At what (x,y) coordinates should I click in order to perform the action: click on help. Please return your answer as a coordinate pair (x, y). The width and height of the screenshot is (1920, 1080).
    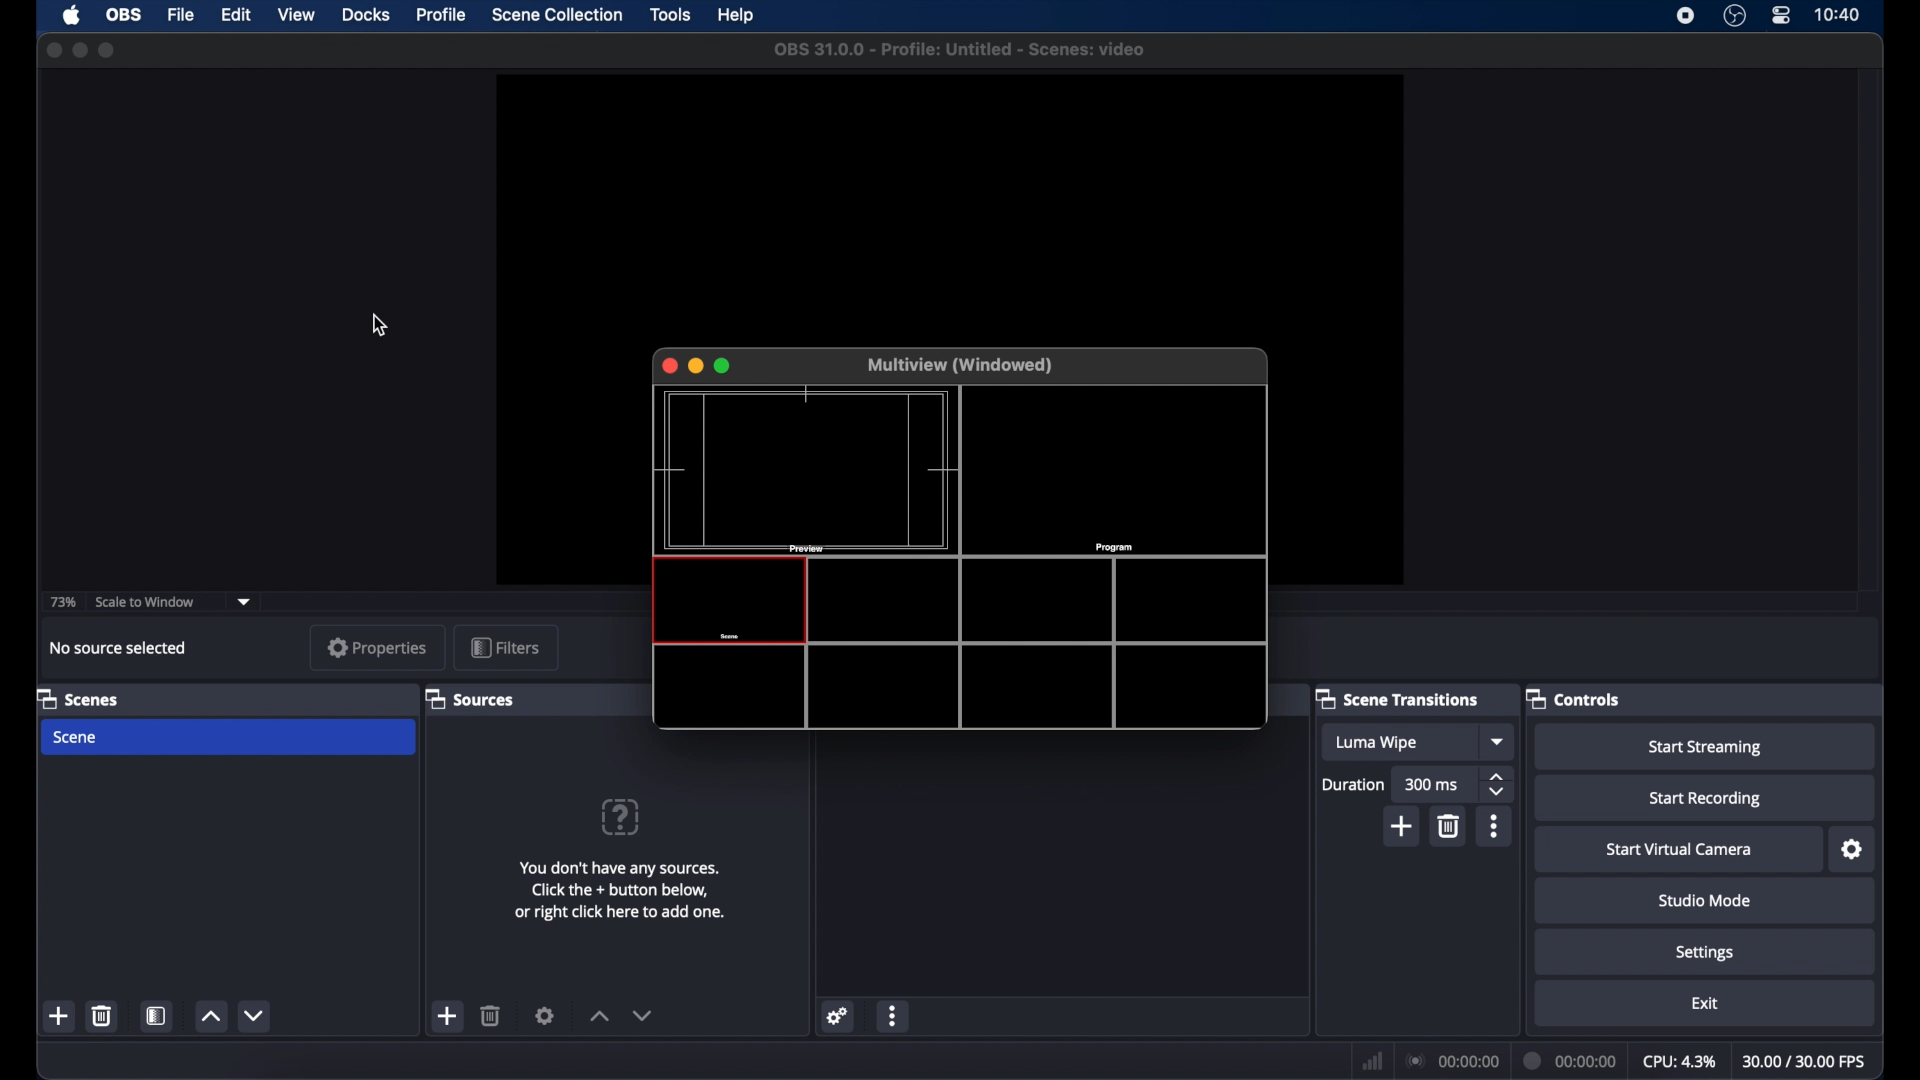
    Looking at the image, I should click on (738, 16).